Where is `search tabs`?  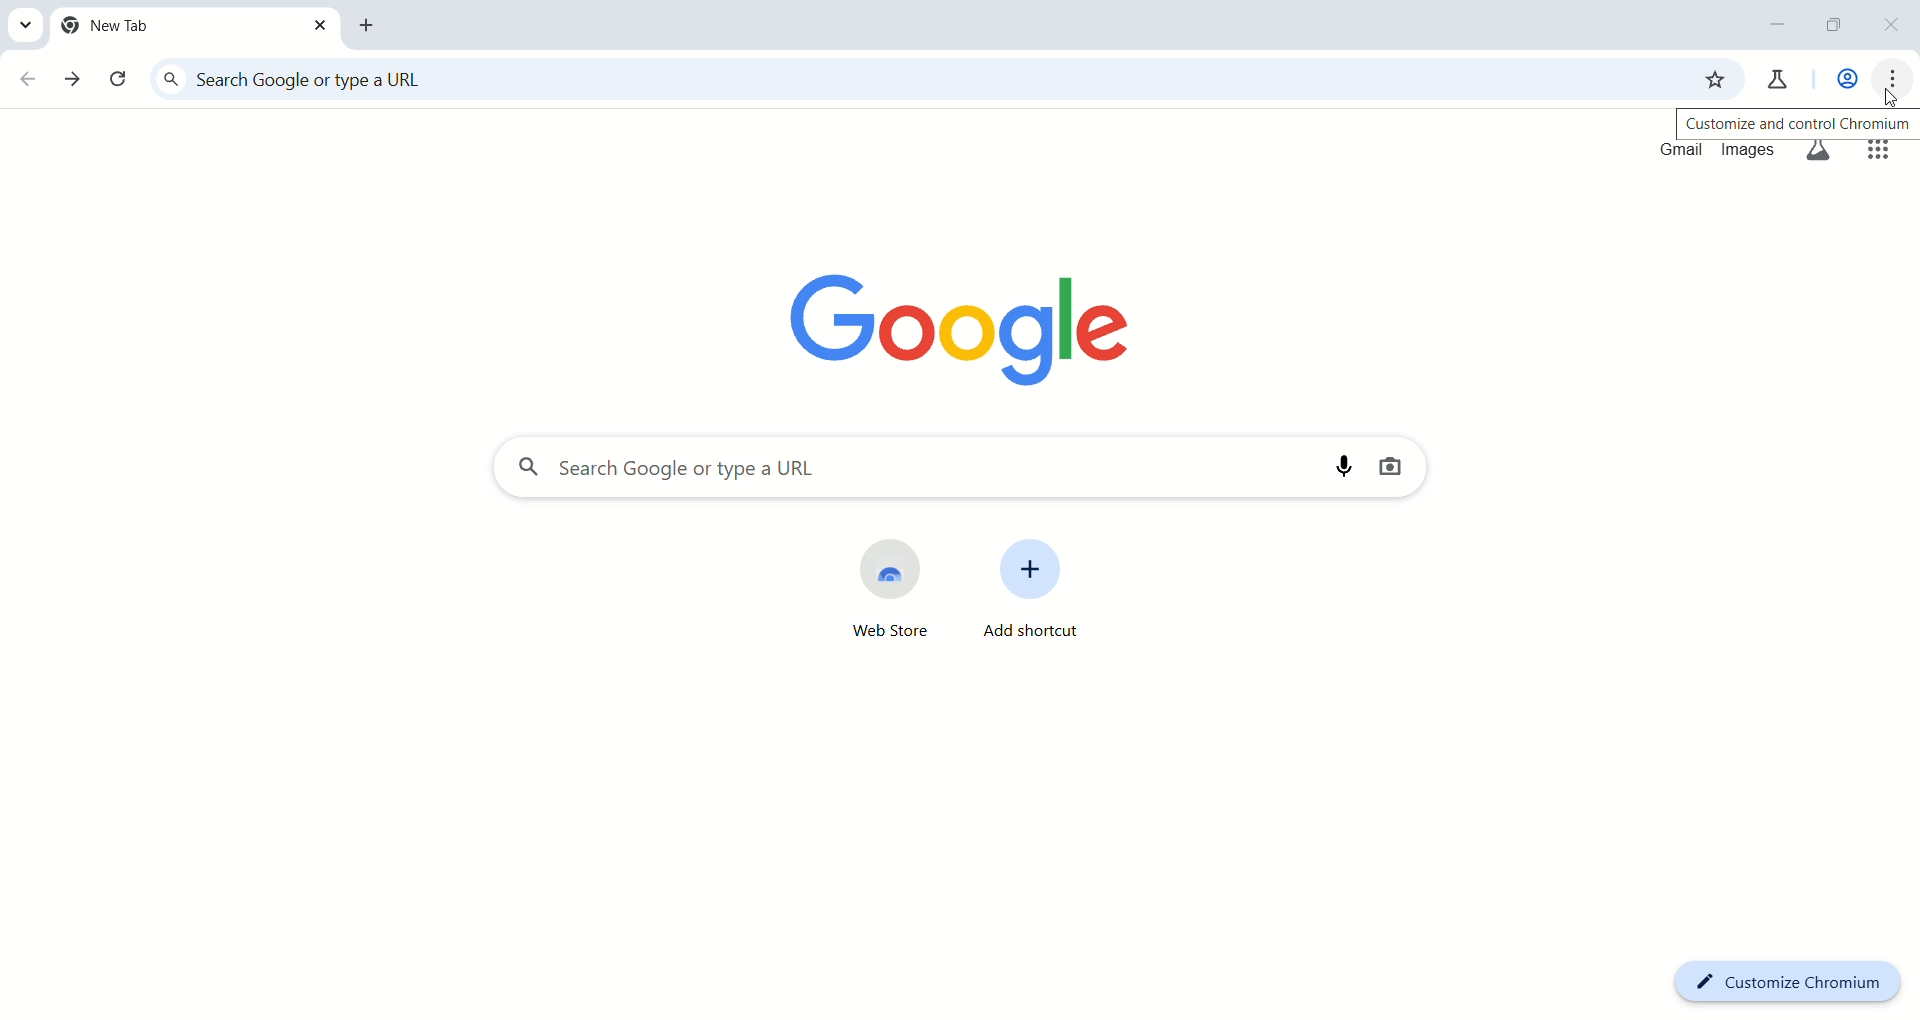
search tabs is located at coordinates (23, 24).